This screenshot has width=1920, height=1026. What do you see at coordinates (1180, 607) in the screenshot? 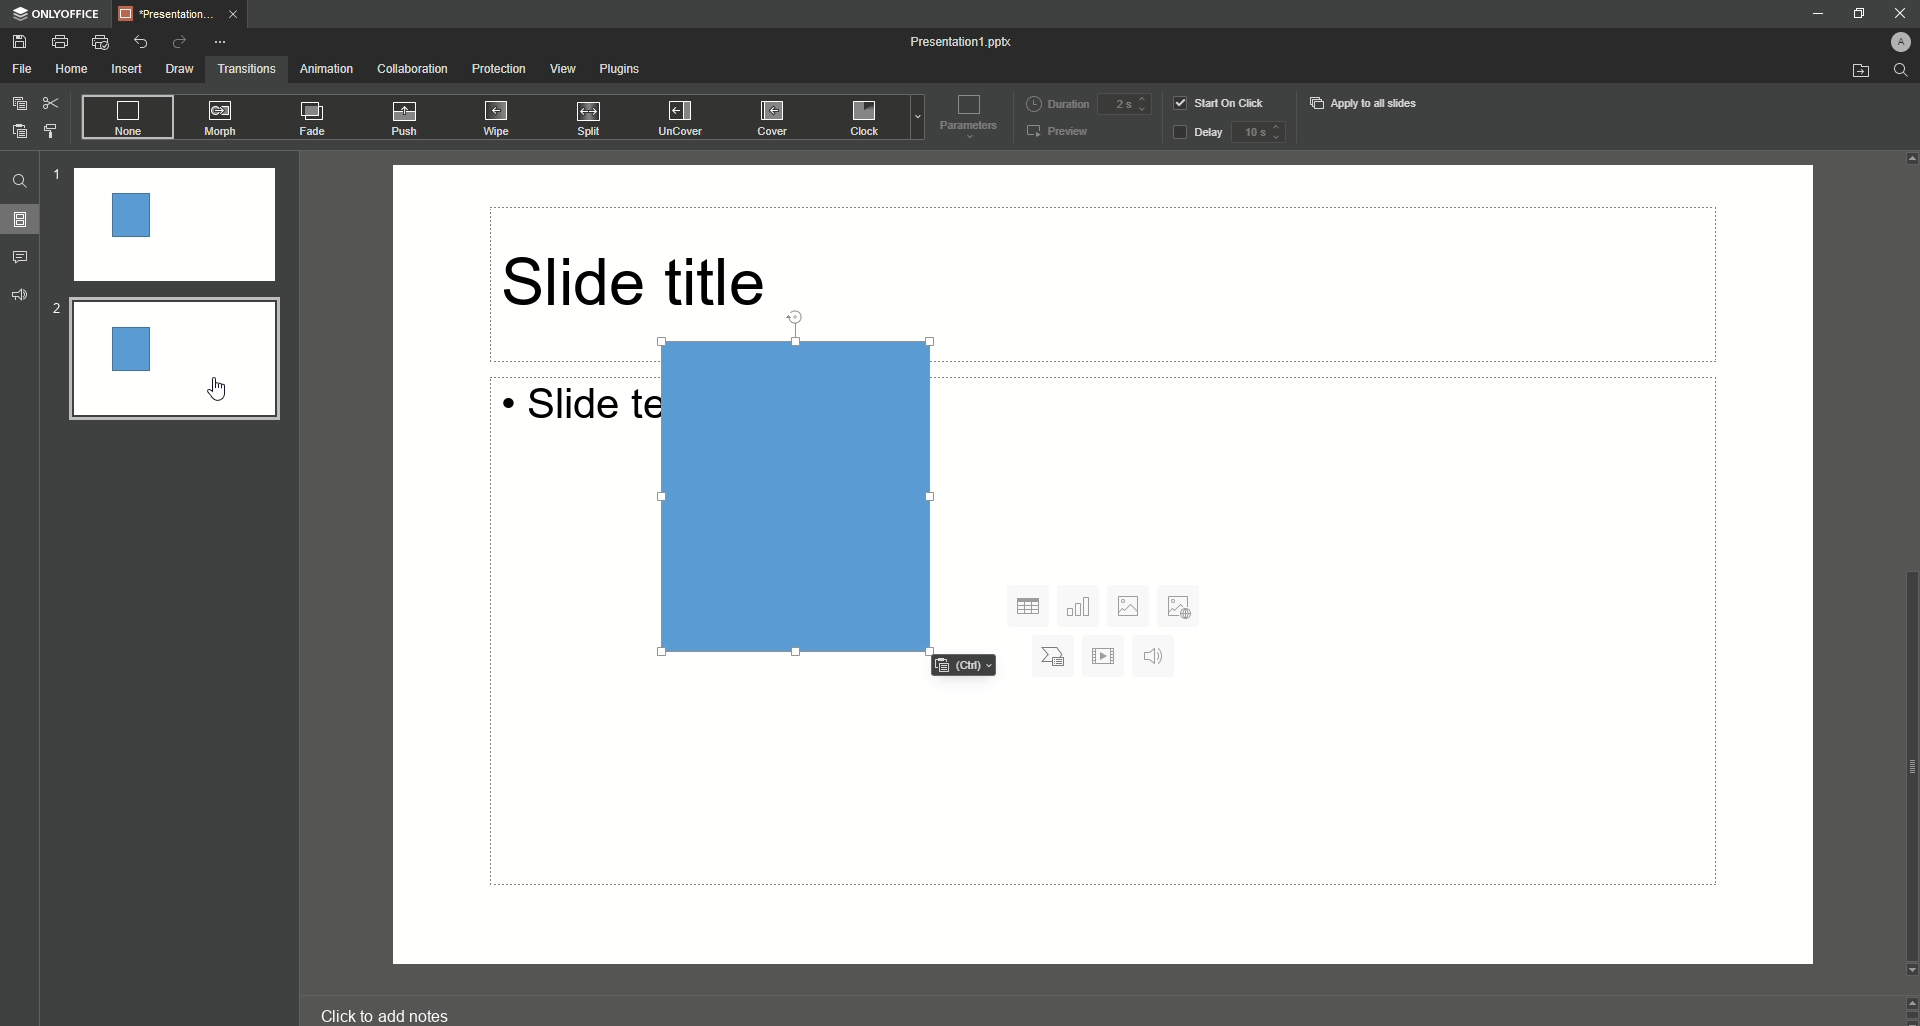
I see `Add Photos` at bounding box center [1180, 607].